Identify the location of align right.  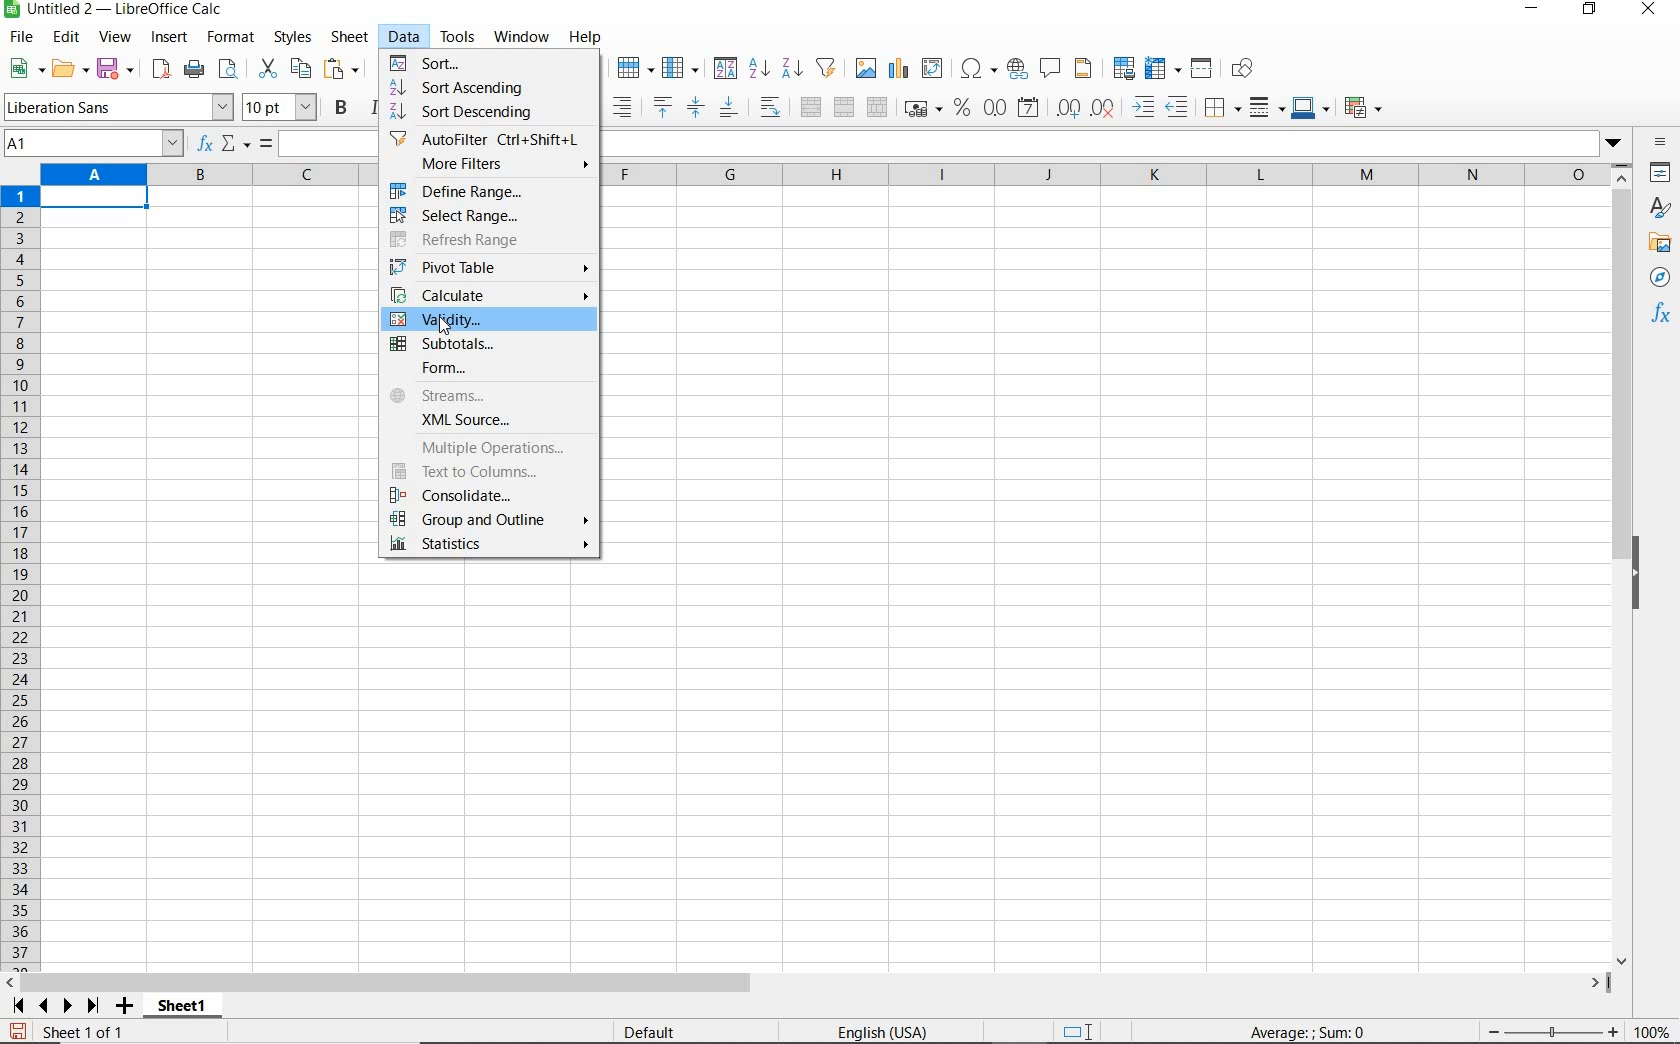
(624, 107).